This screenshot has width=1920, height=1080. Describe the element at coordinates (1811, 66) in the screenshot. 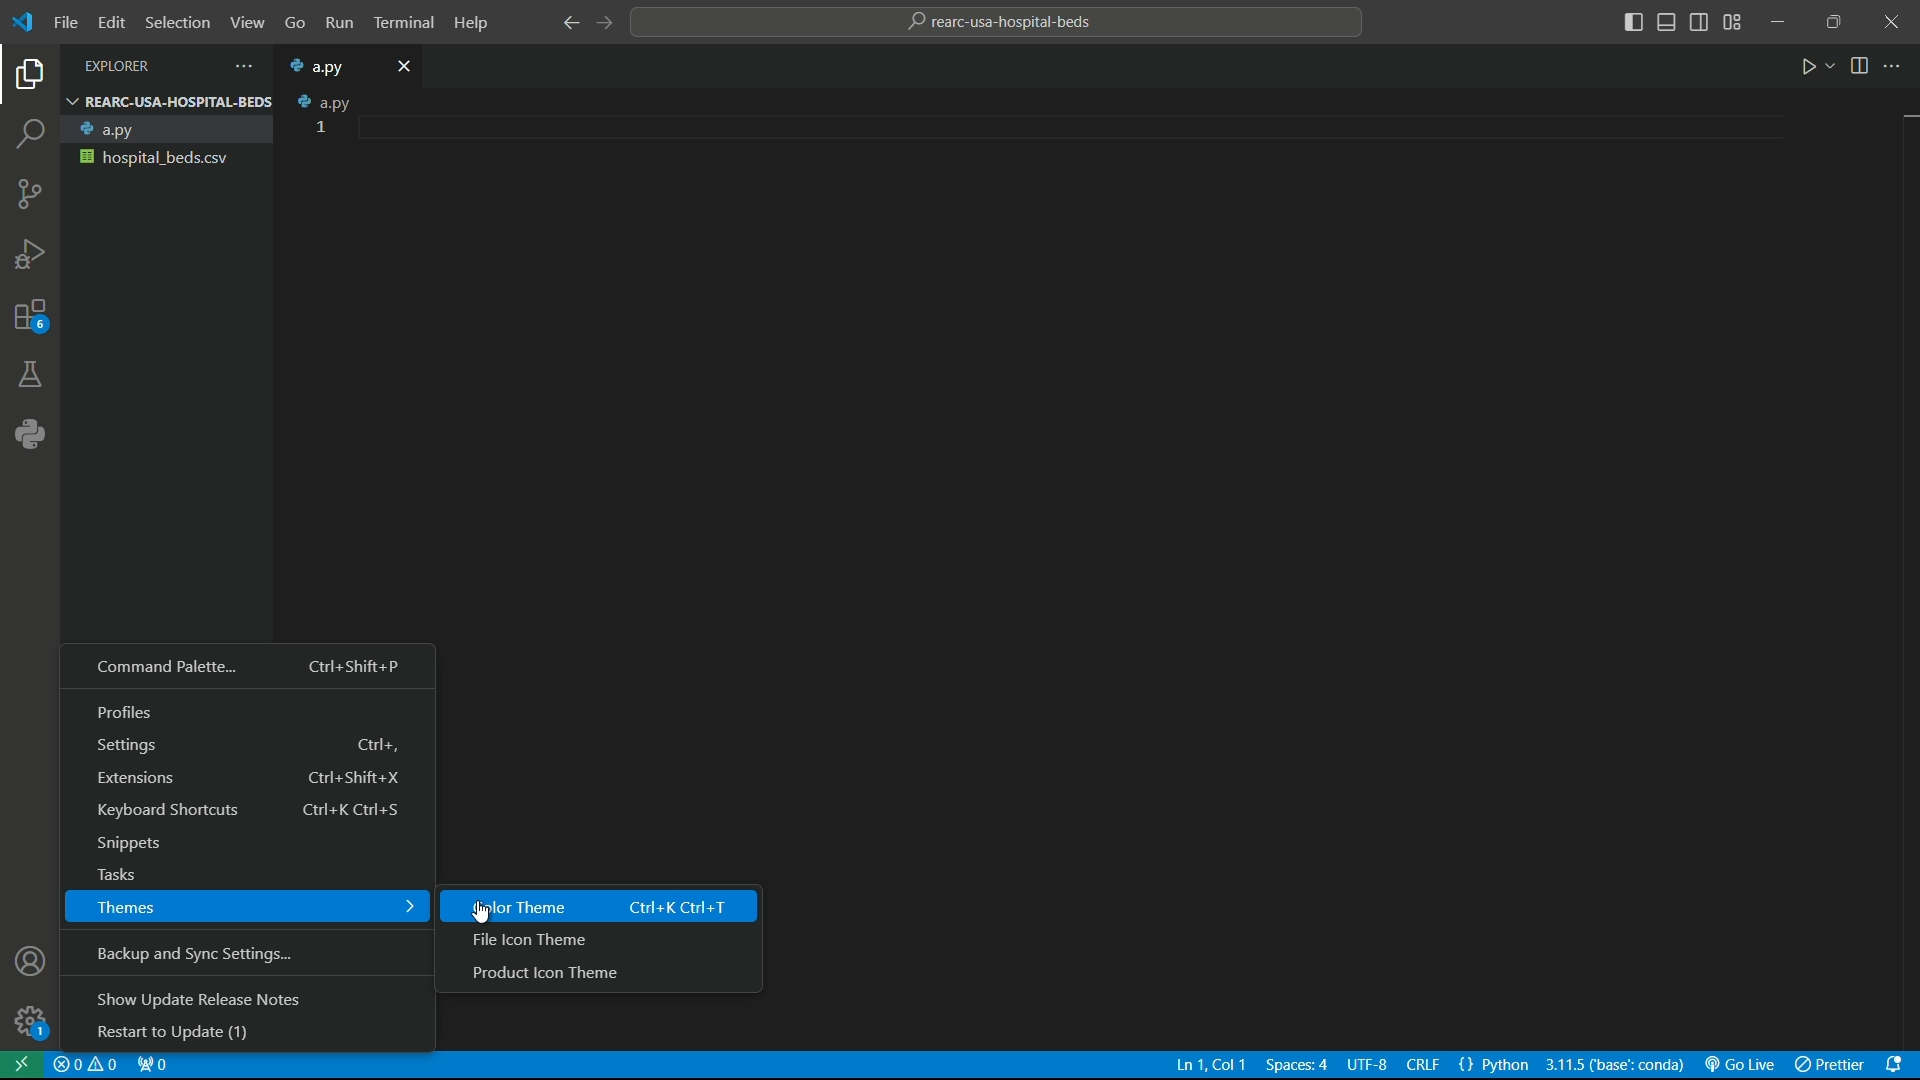

I see `run code` at that location.